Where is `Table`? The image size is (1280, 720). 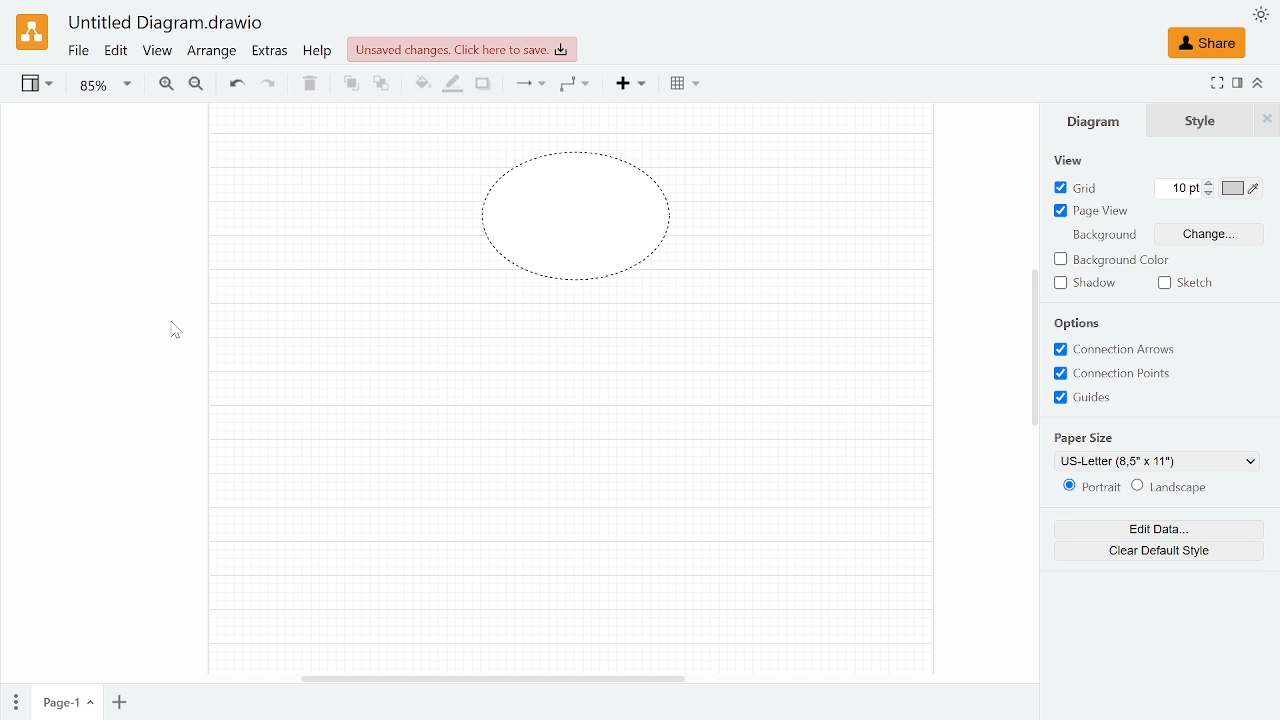
Table is located at coordinates (685, 86).